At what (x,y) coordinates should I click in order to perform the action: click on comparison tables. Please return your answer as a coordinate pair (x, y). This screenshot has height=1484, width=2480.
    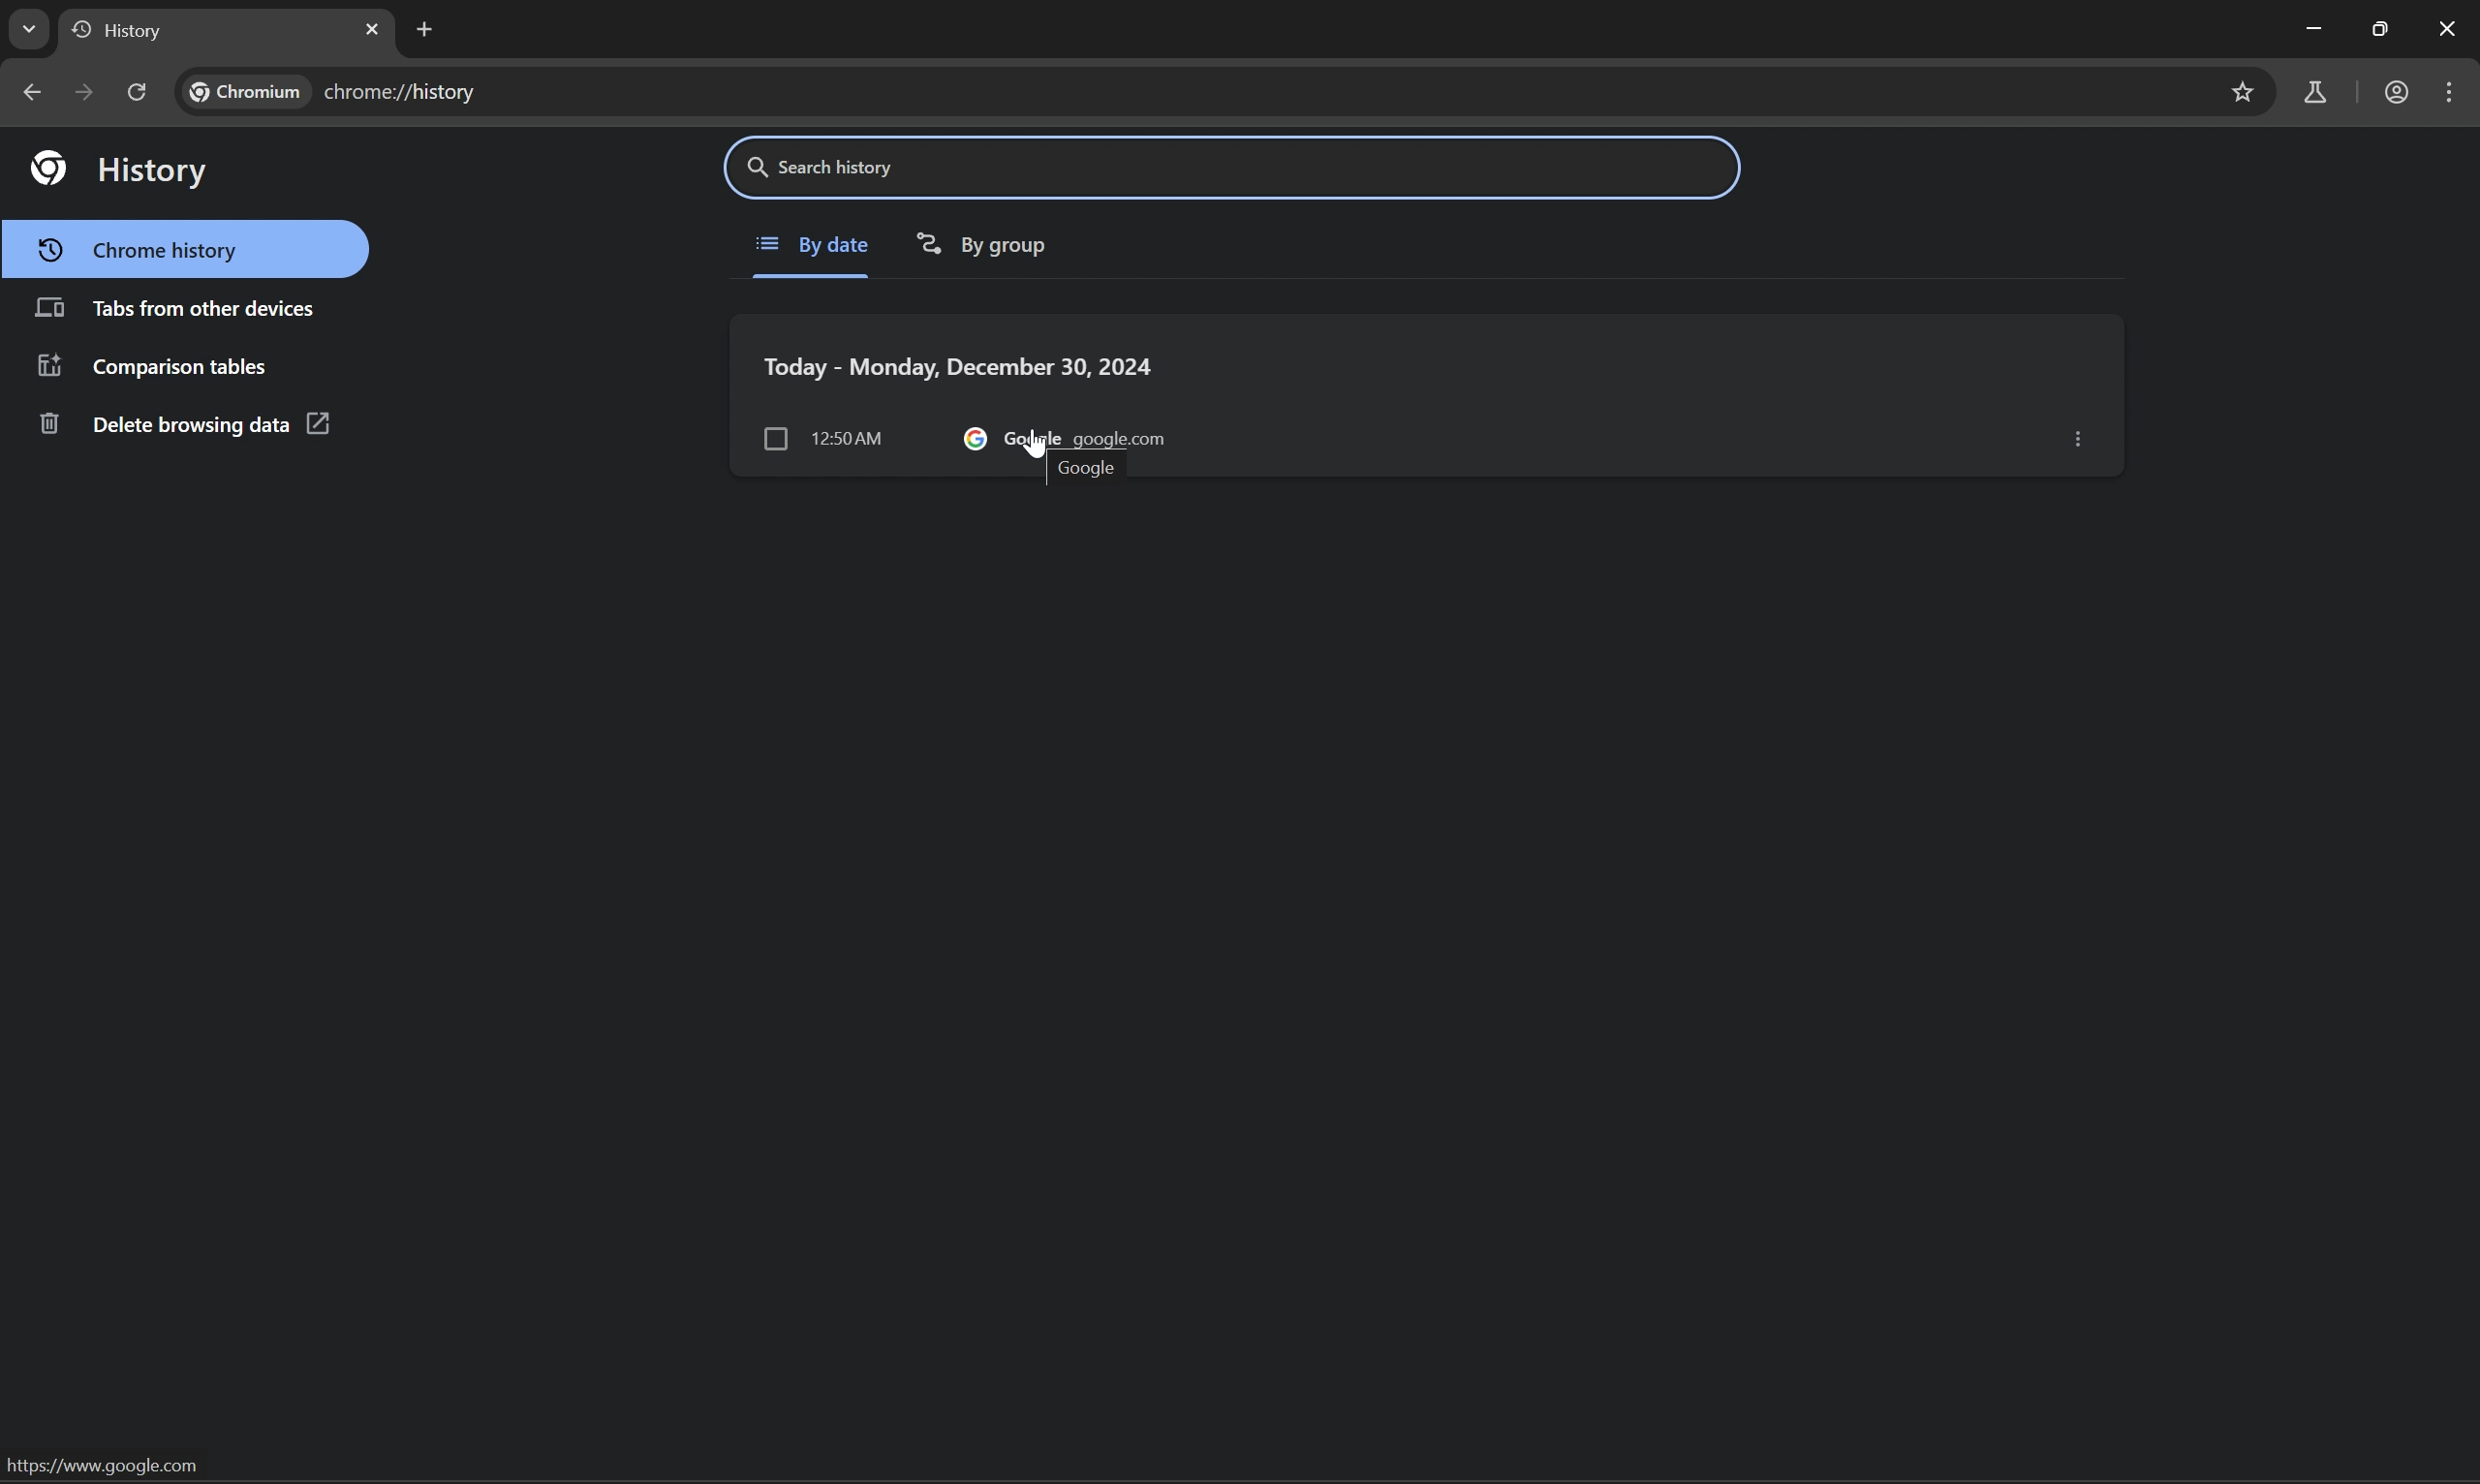
    Looking at the image, I should click on (158, 367).